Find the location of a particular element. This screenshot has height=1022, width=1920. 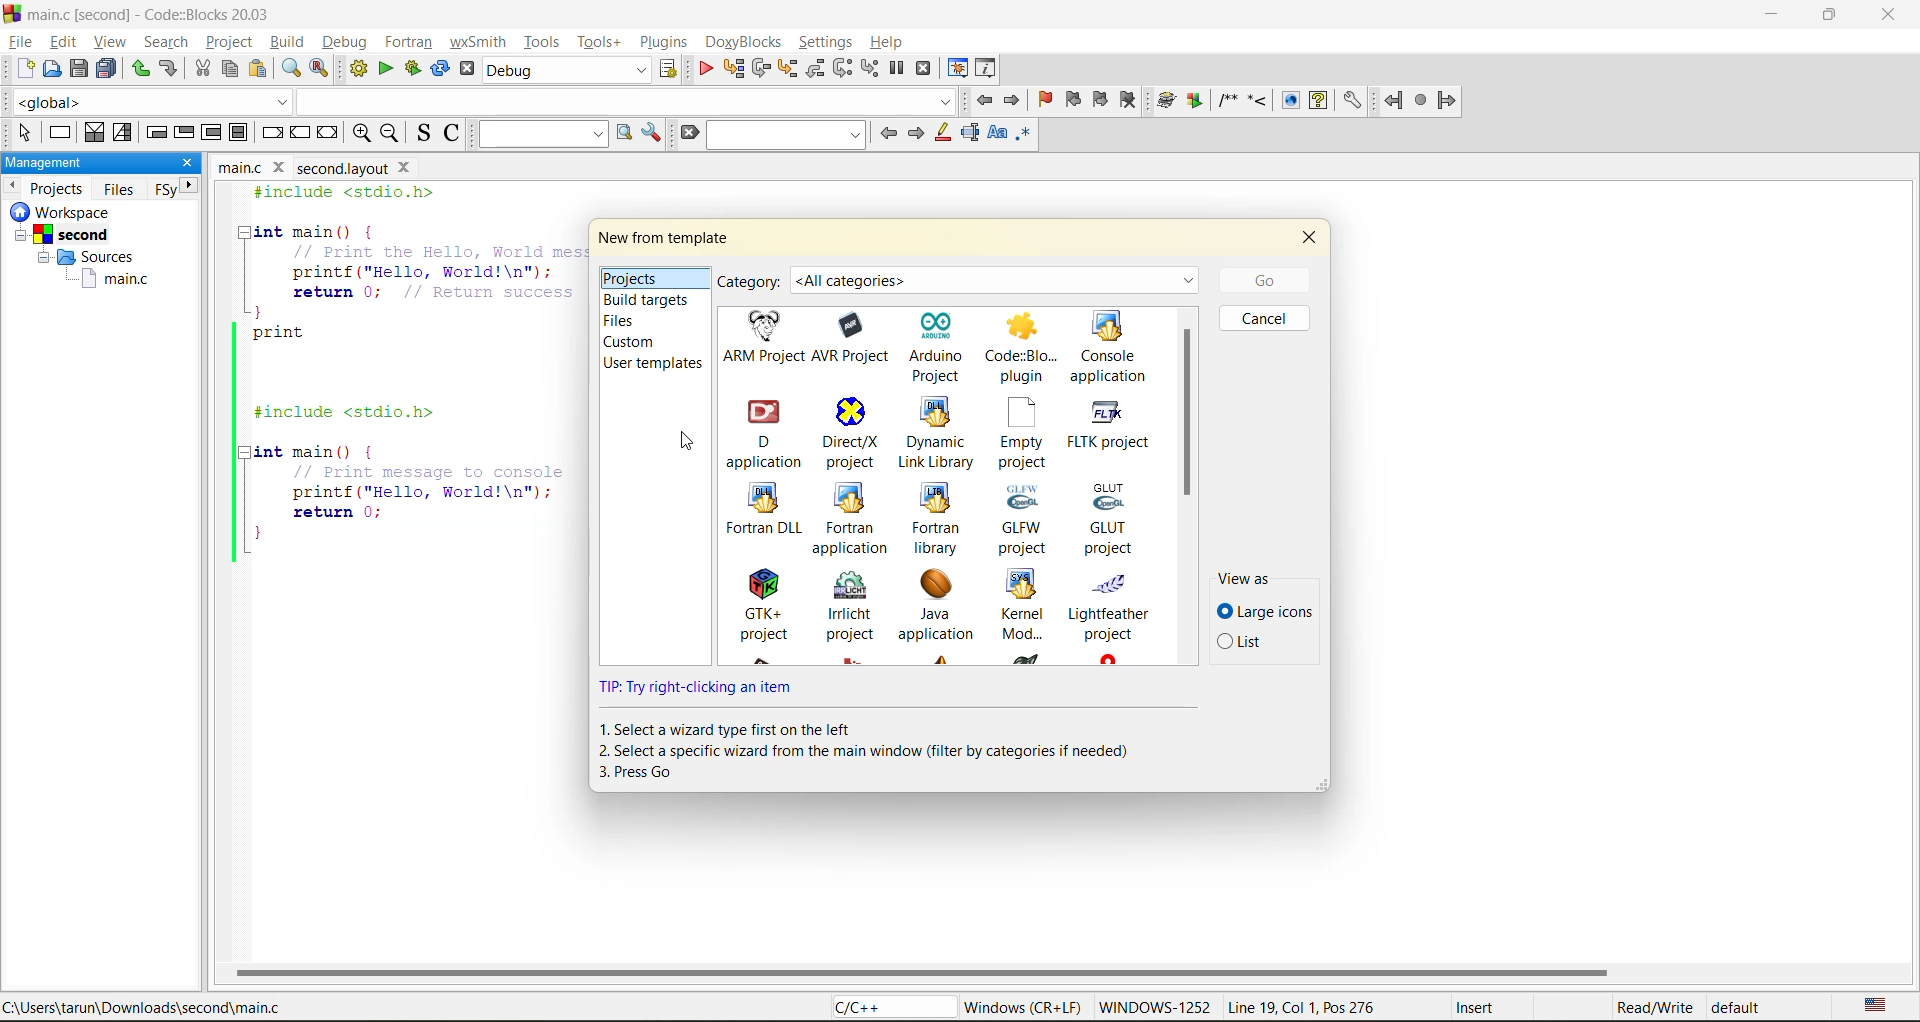

run is located at coordinates (389, 70).